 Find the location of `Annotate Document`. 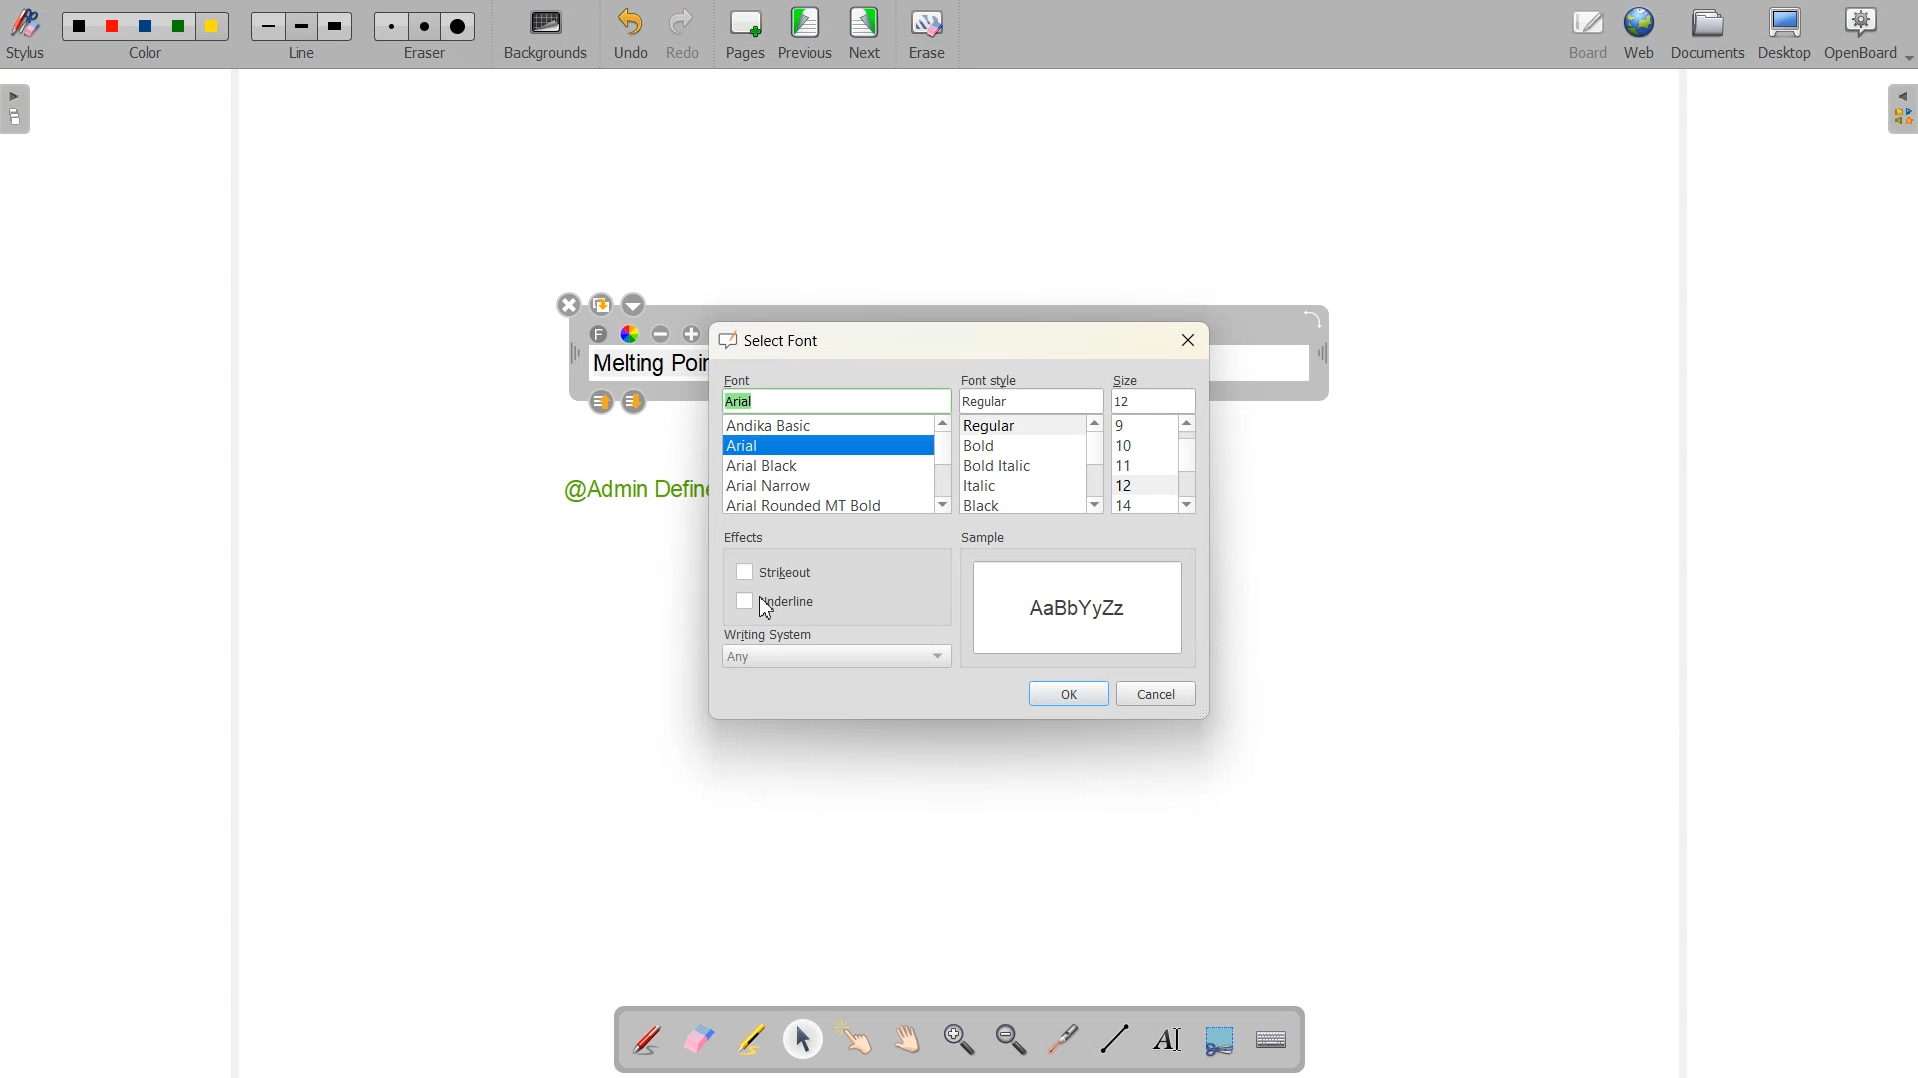

Annotate Document is located at coordinates (646, 1040).